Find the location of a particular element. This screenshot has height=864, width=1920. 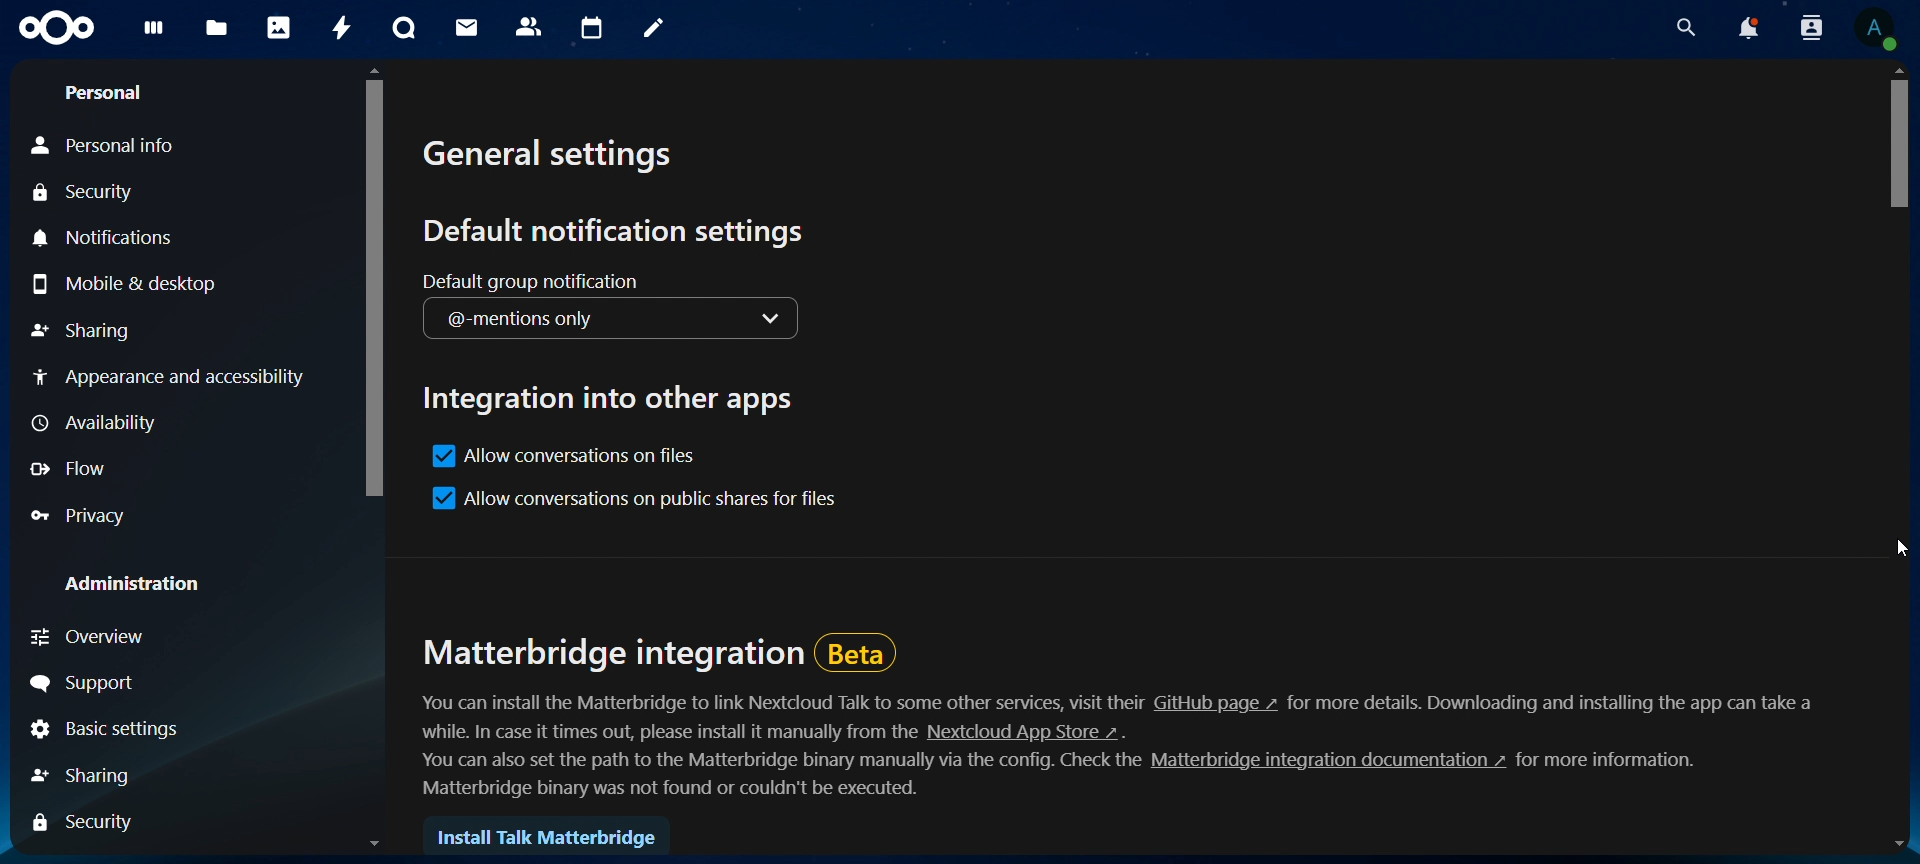

files is located at coordinates (218, 28).